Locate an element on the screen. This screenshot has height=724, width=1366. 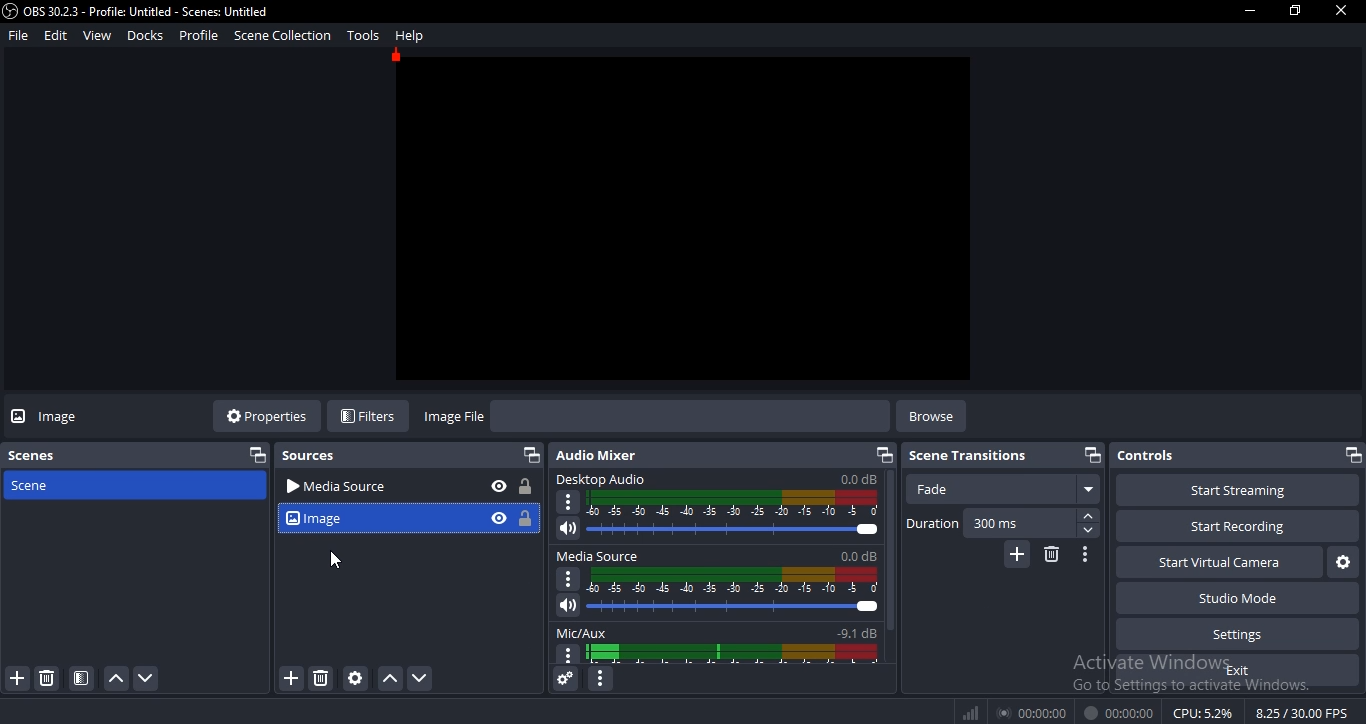
scene transitions is located at coordinates (969, 456).